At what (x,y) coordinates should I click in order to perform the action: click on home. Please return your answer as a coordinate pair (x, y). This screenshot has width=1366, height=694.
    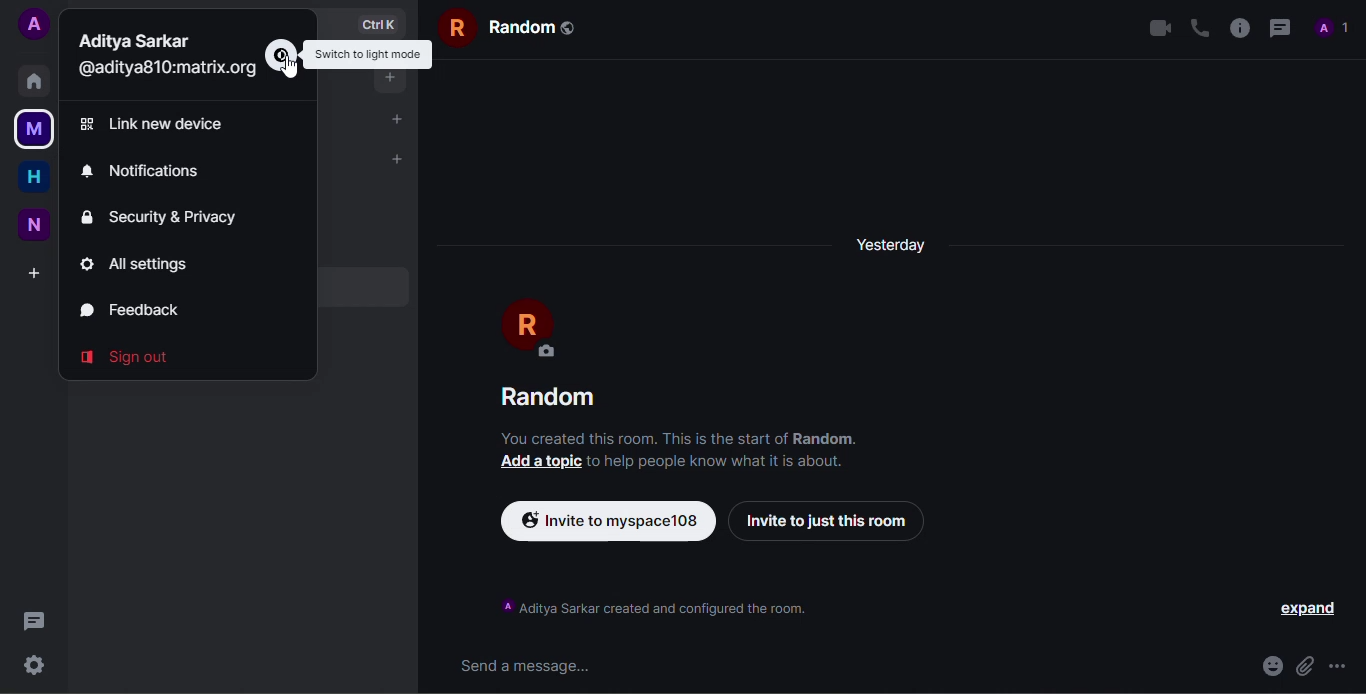
    Looking at the image, I should click on (33, 176).